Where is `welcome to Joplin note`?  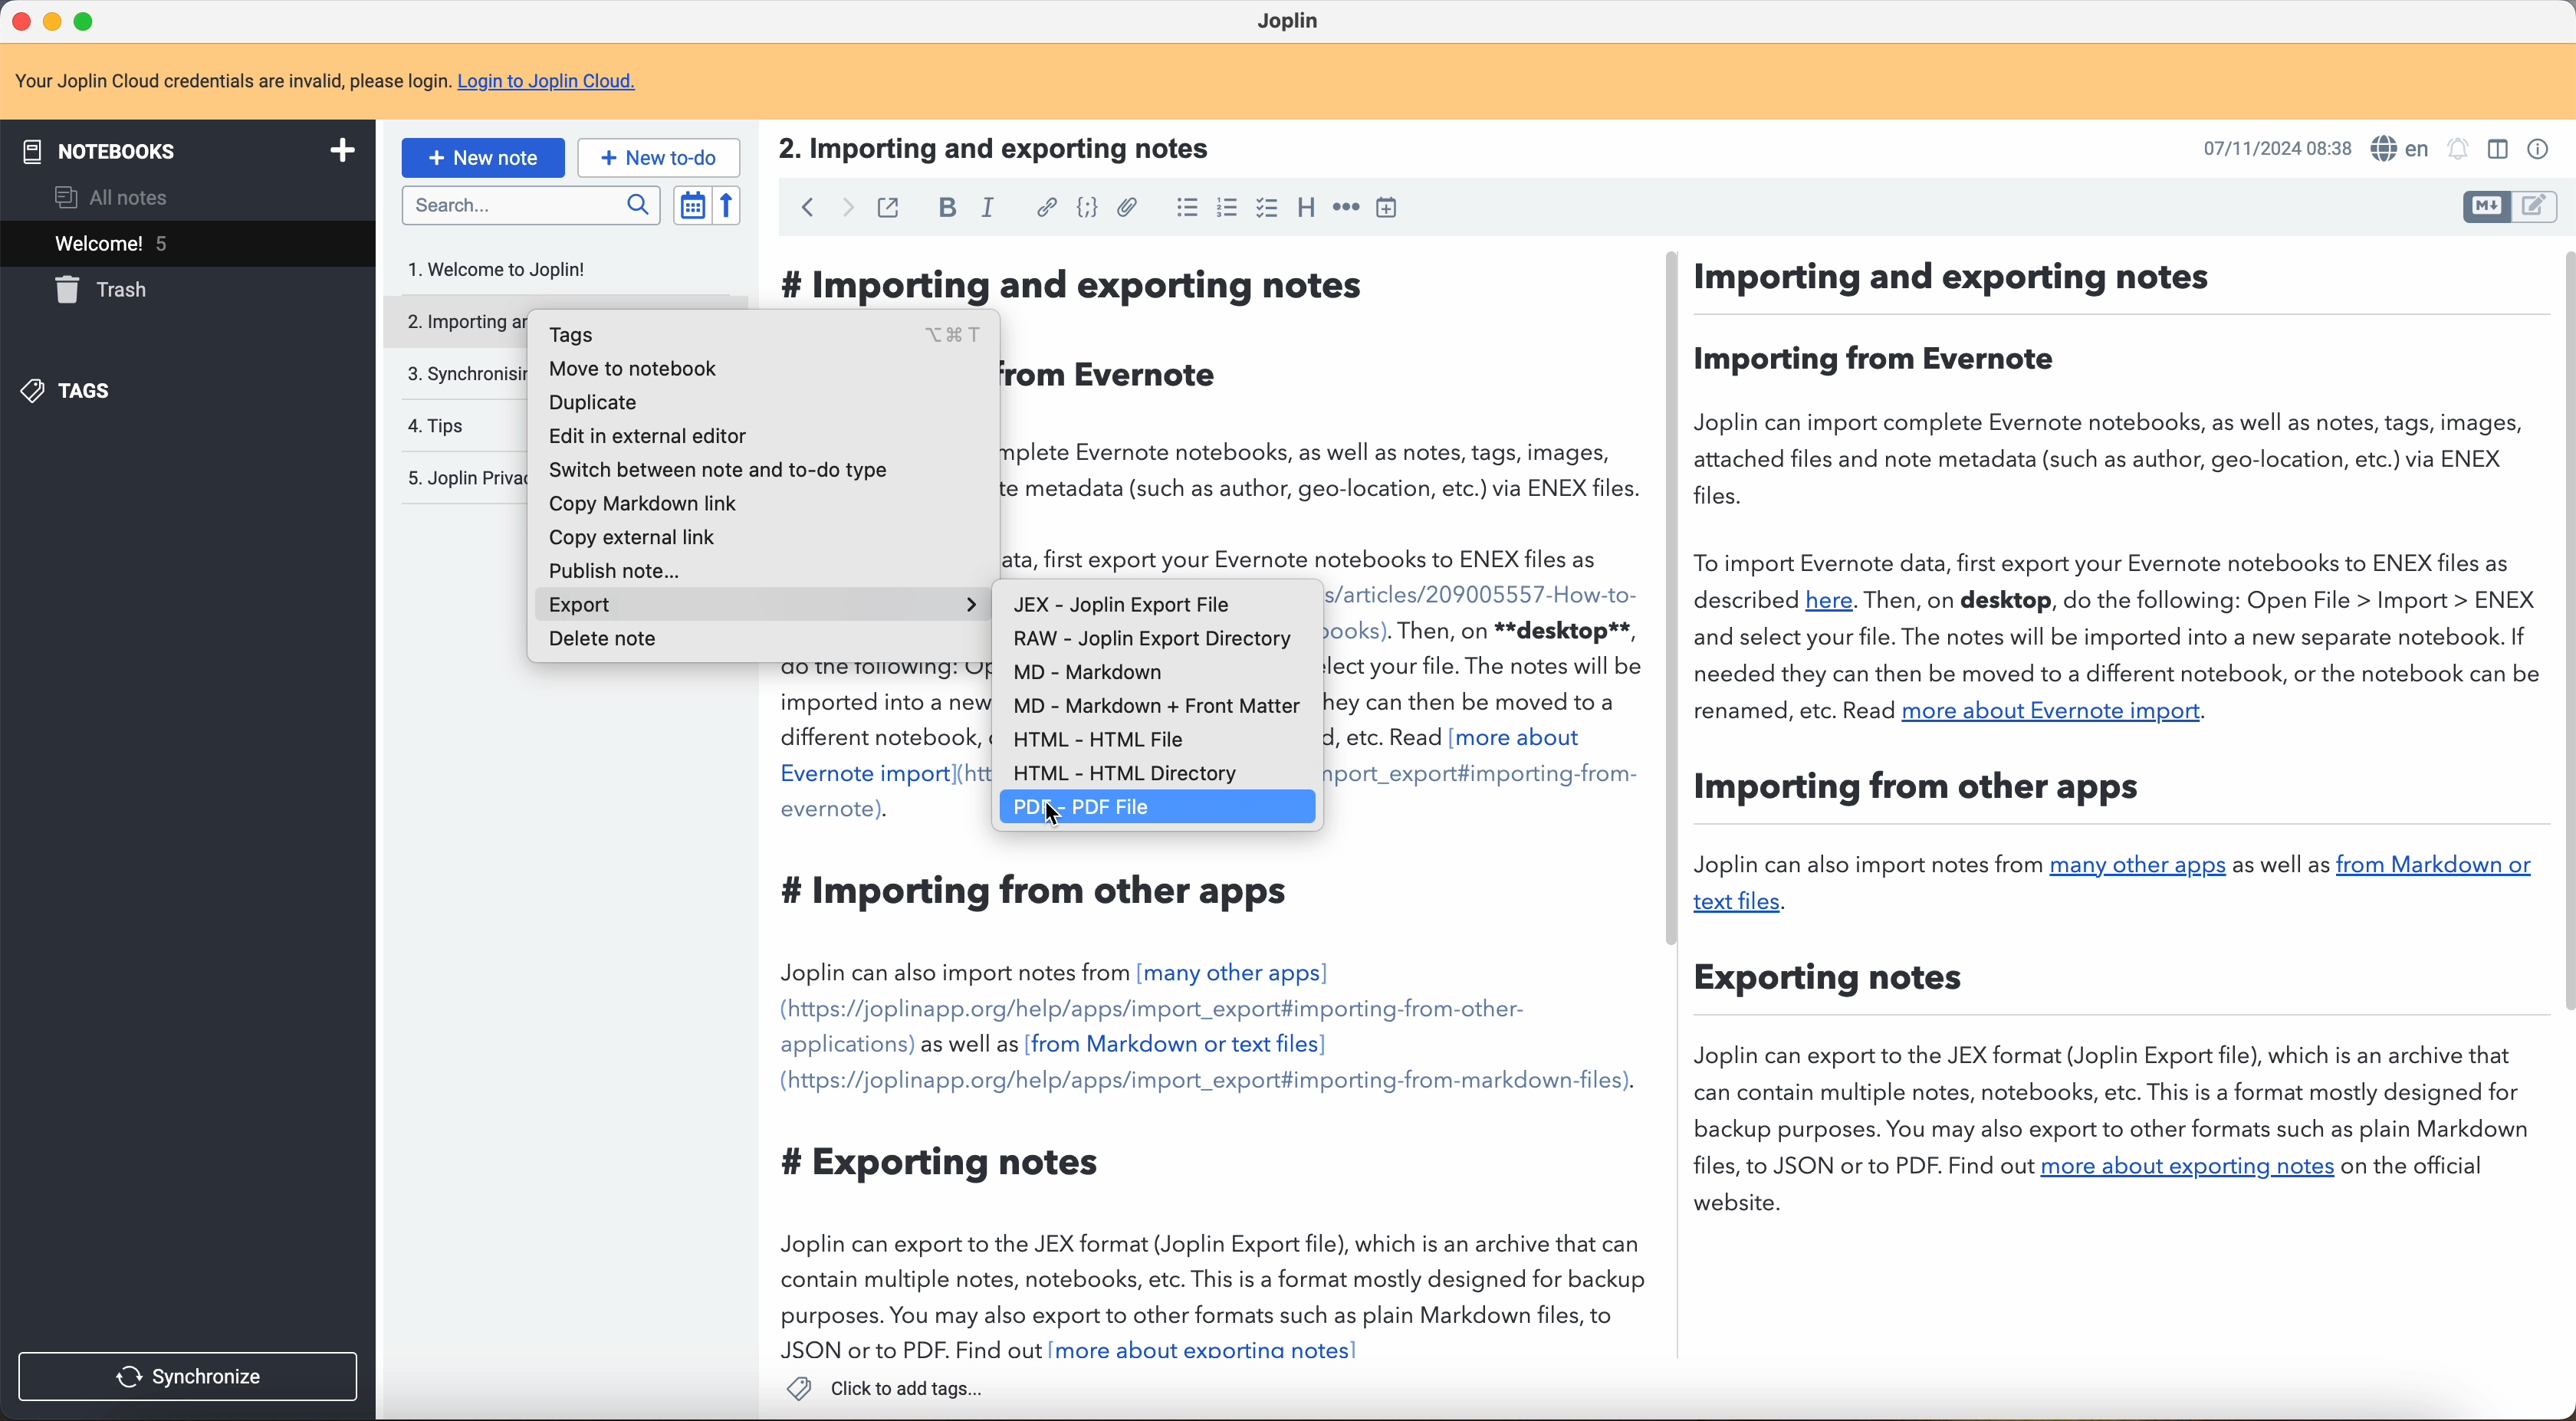
welcome to Joplin note is located at coordinates (510, 268).